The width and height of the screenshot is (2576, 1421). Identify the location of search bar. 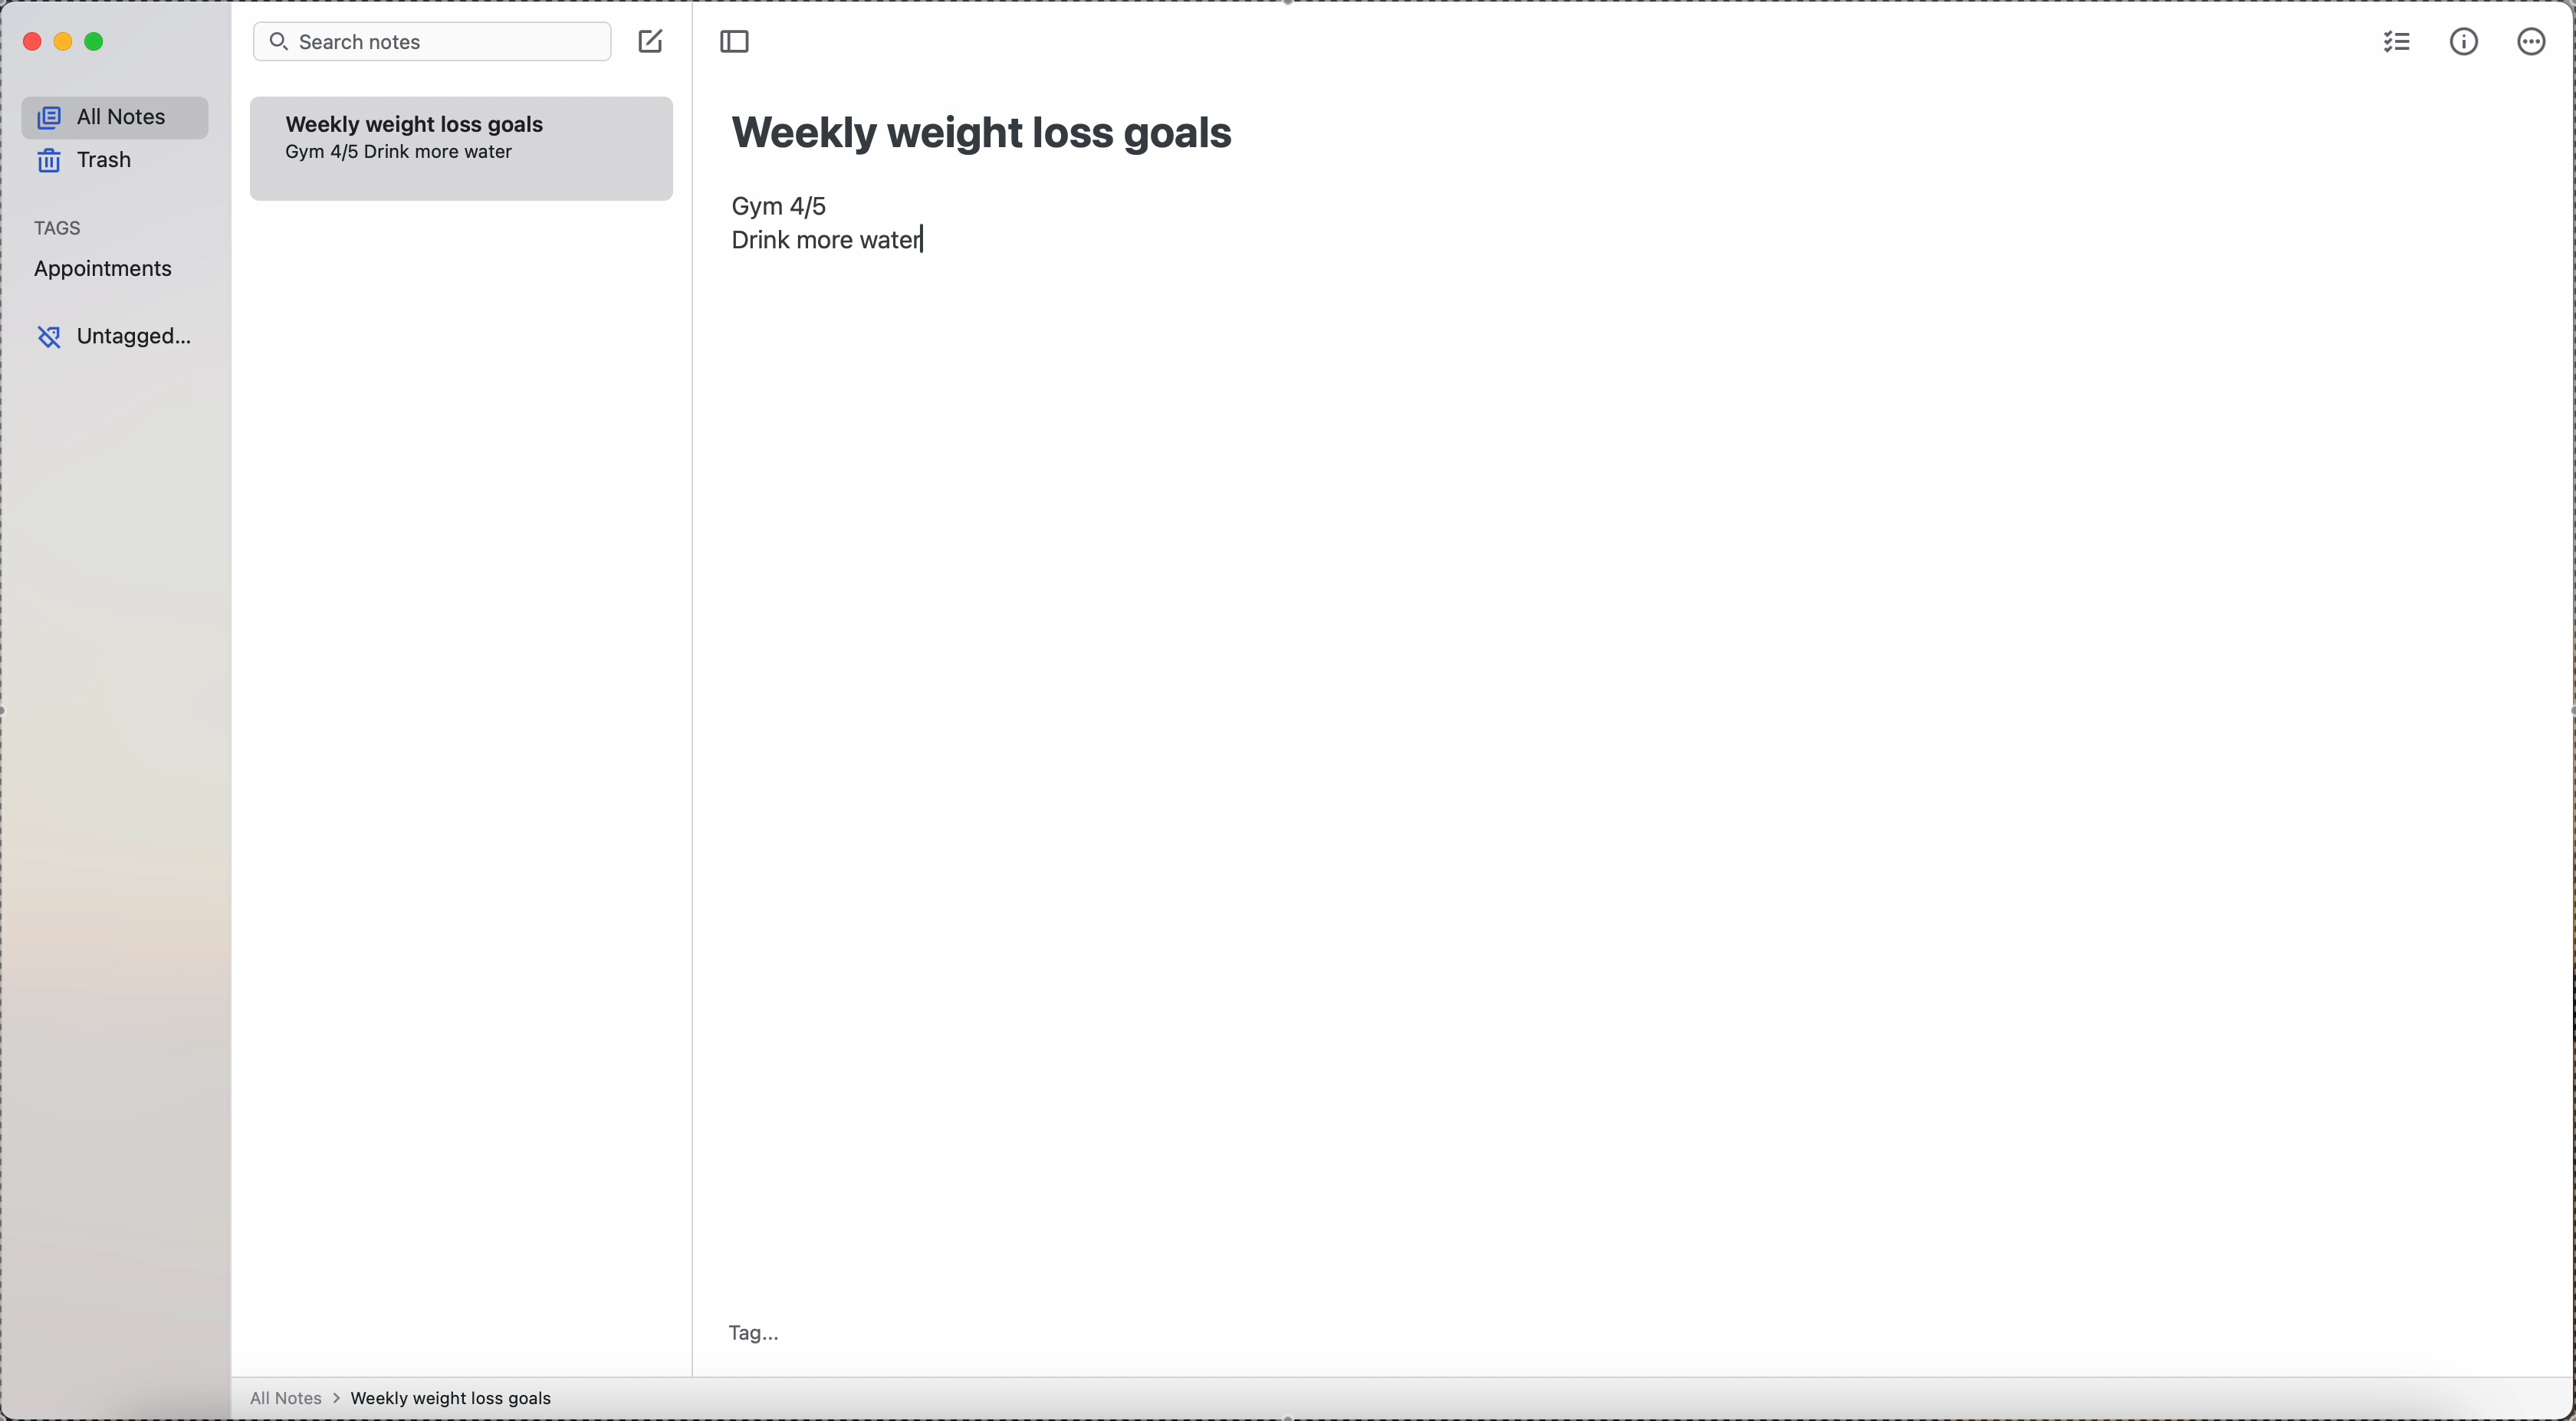
(433, 42).